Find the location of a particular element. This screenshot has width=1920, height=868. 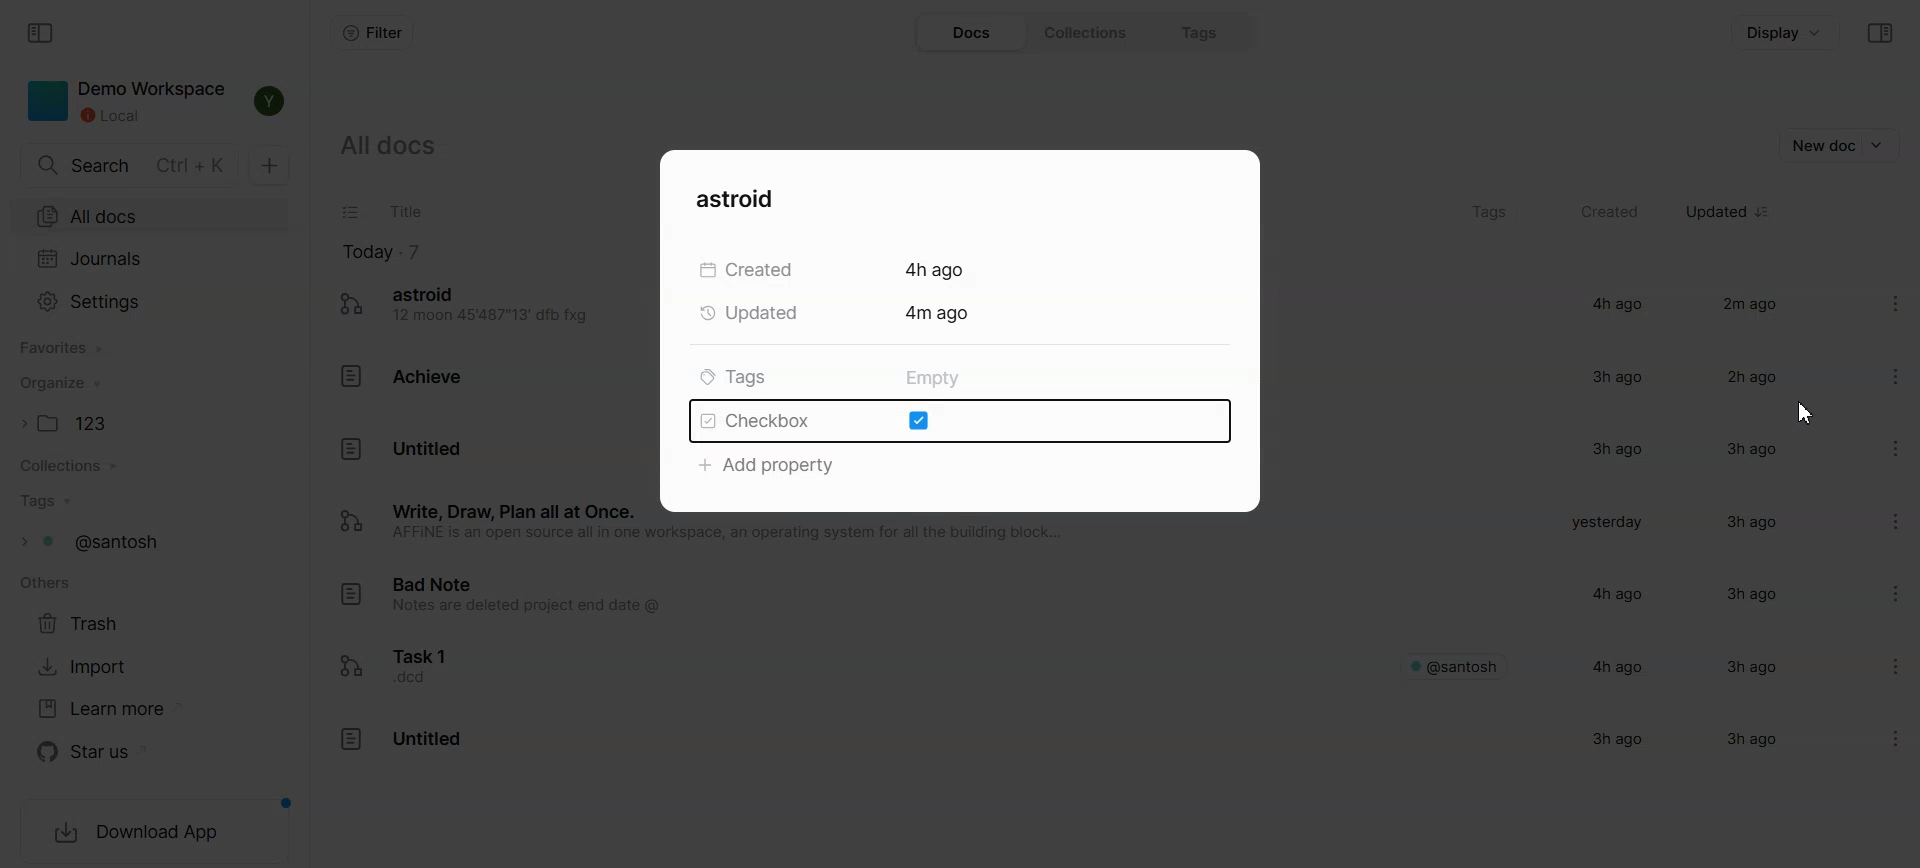

Star us is located at coordinates (99, 752).